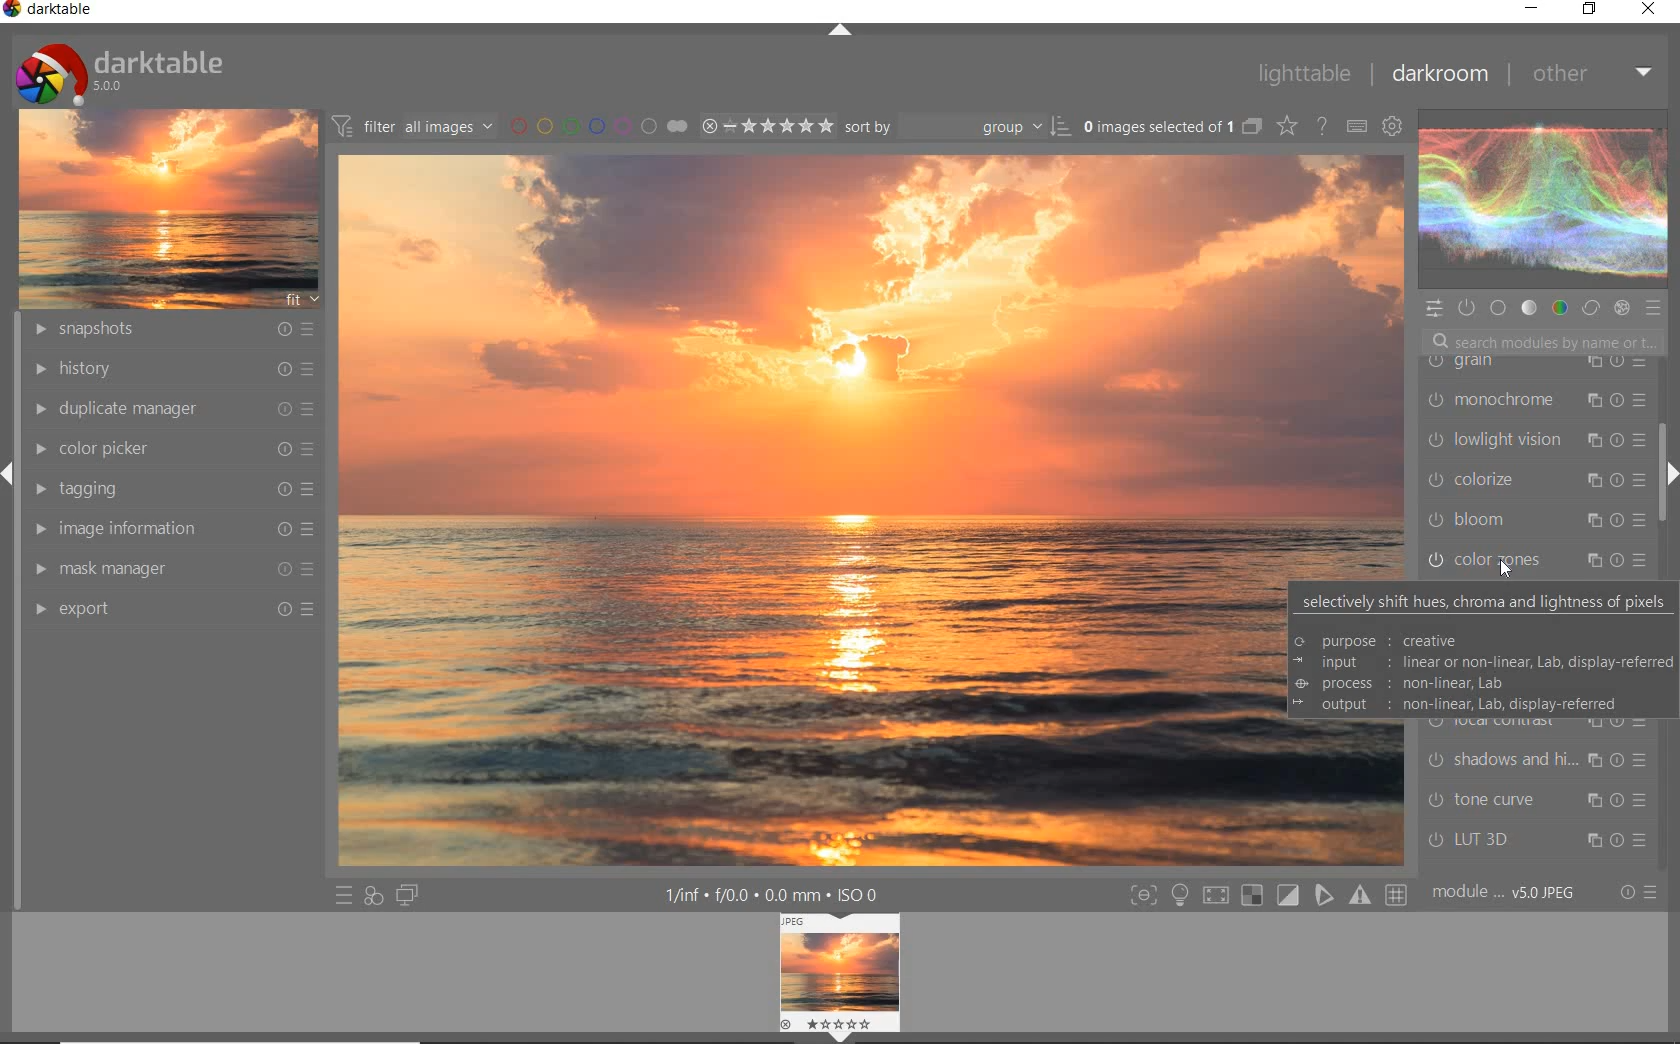 This screenshot has height=1044, width=1680. What do you see at coordinates (1534, 439) in the screenshot?
I see `lowlight vision` at bounding box center [1534, 439].